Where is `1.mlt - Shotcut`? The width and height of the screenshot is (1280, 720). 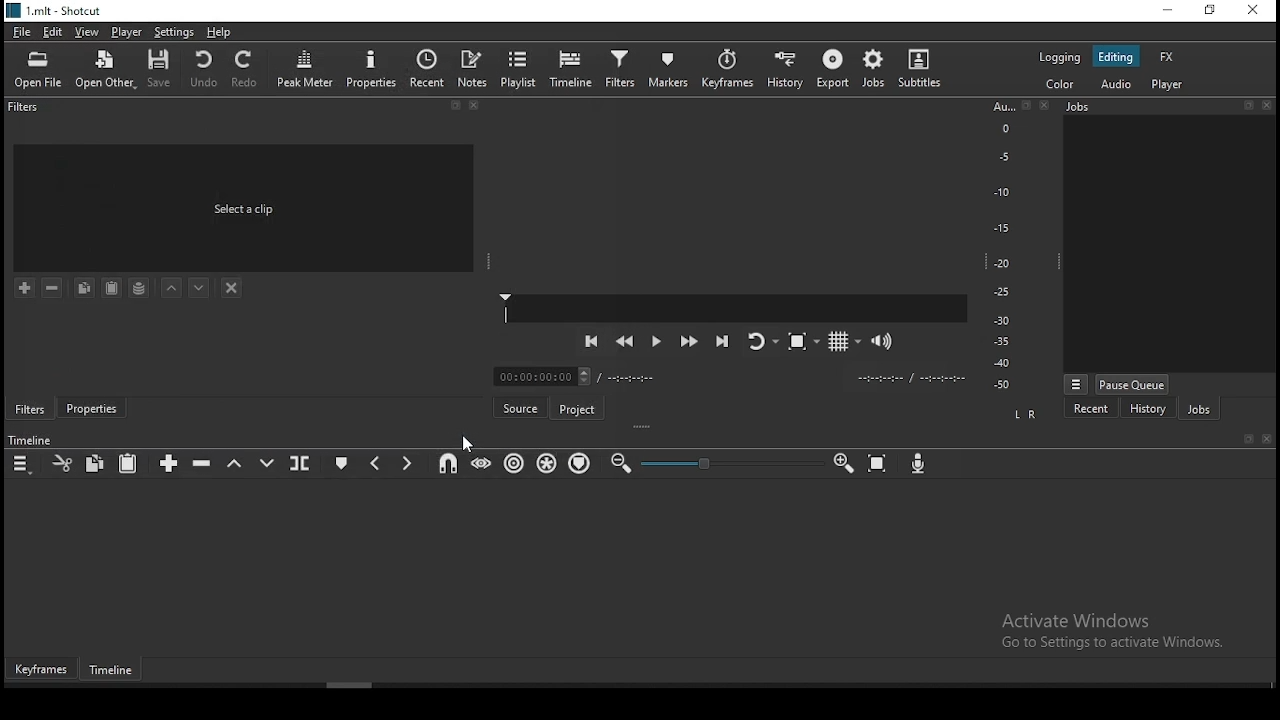
1.mlt - Shotcut is located at coordinates (56, 11).